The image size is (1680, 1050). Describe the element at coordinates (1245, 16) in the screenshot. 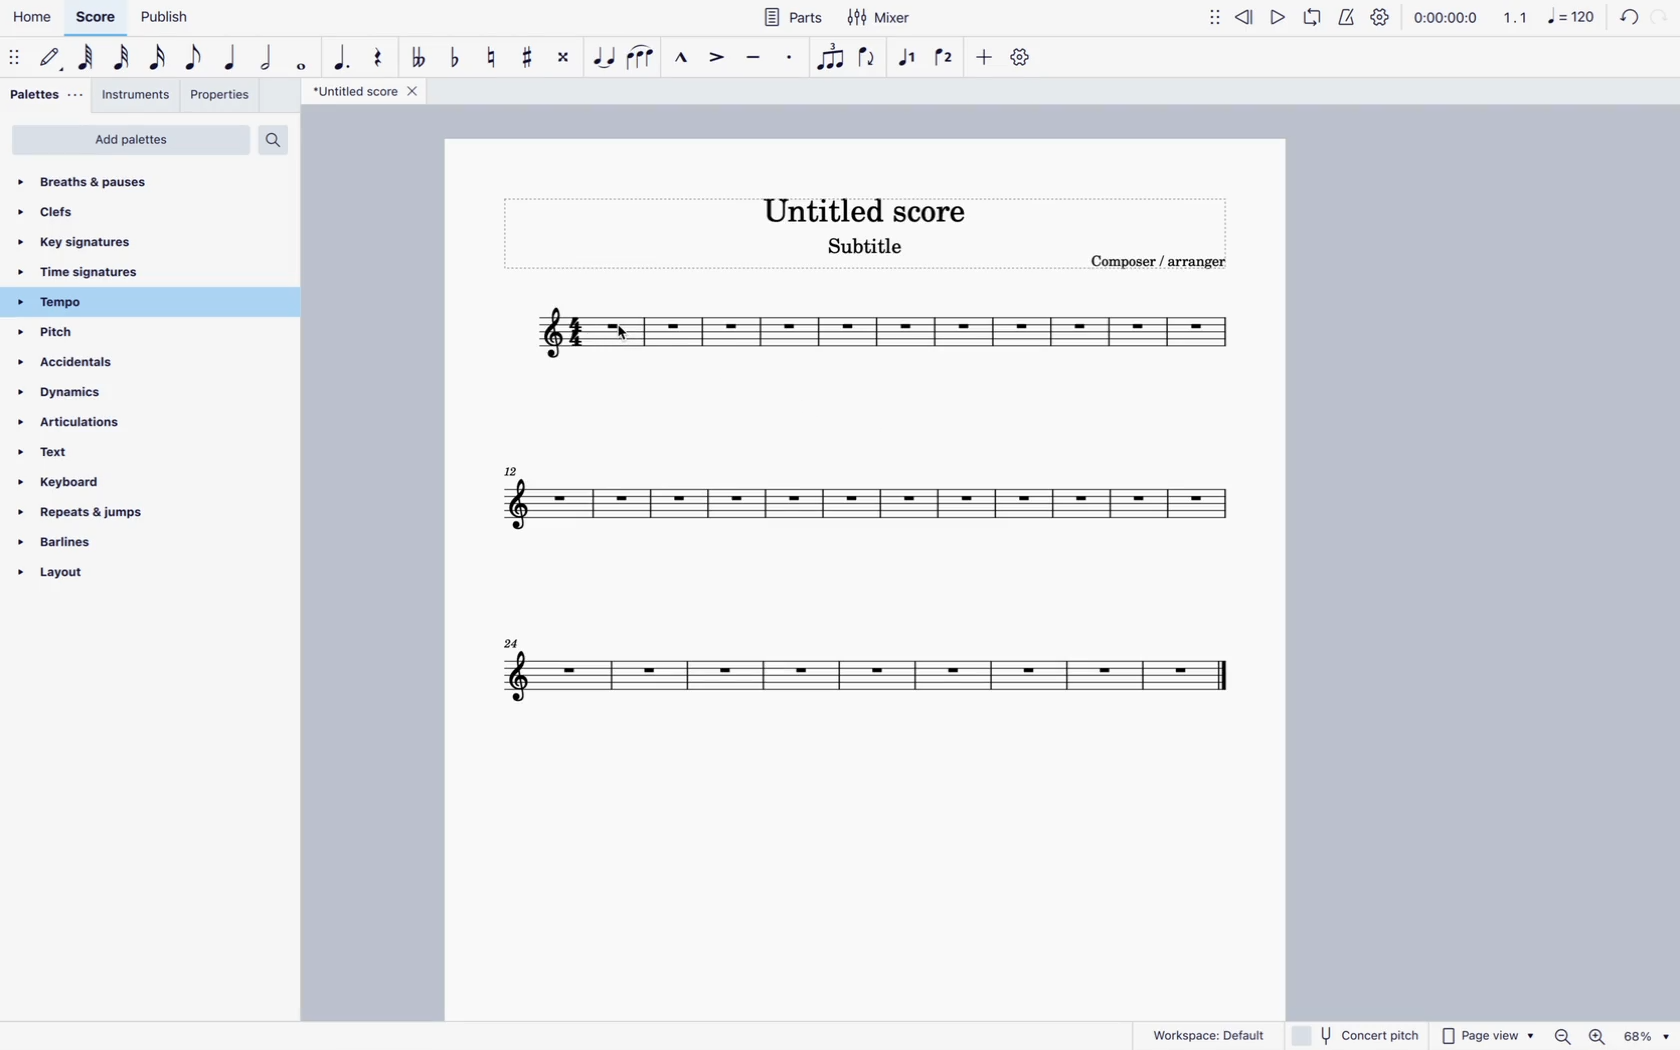

I see `rewind` at that location.